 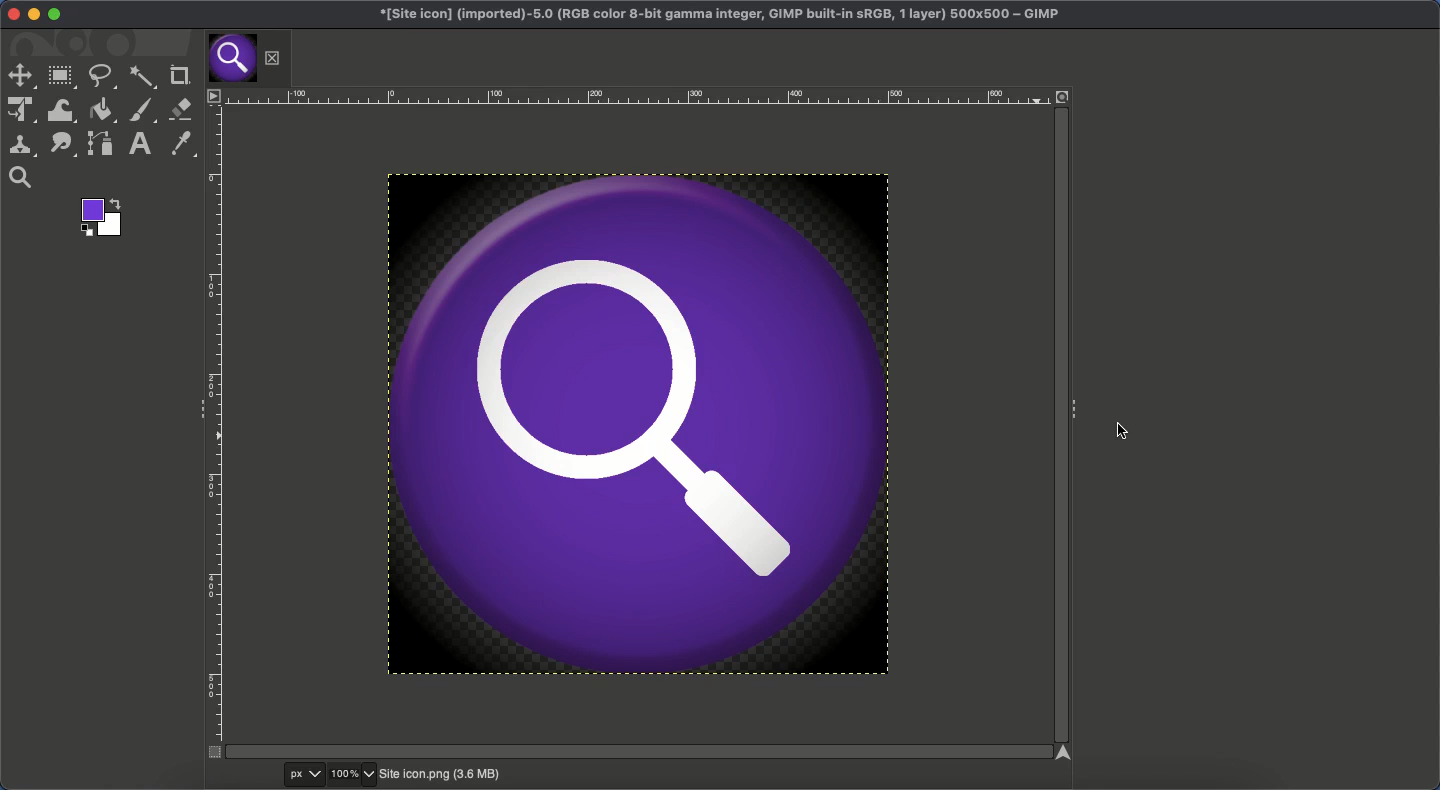 What do you see at coordinates (137, 144) in the screenshot?
I see `Text` at bounding box center [137, 144].